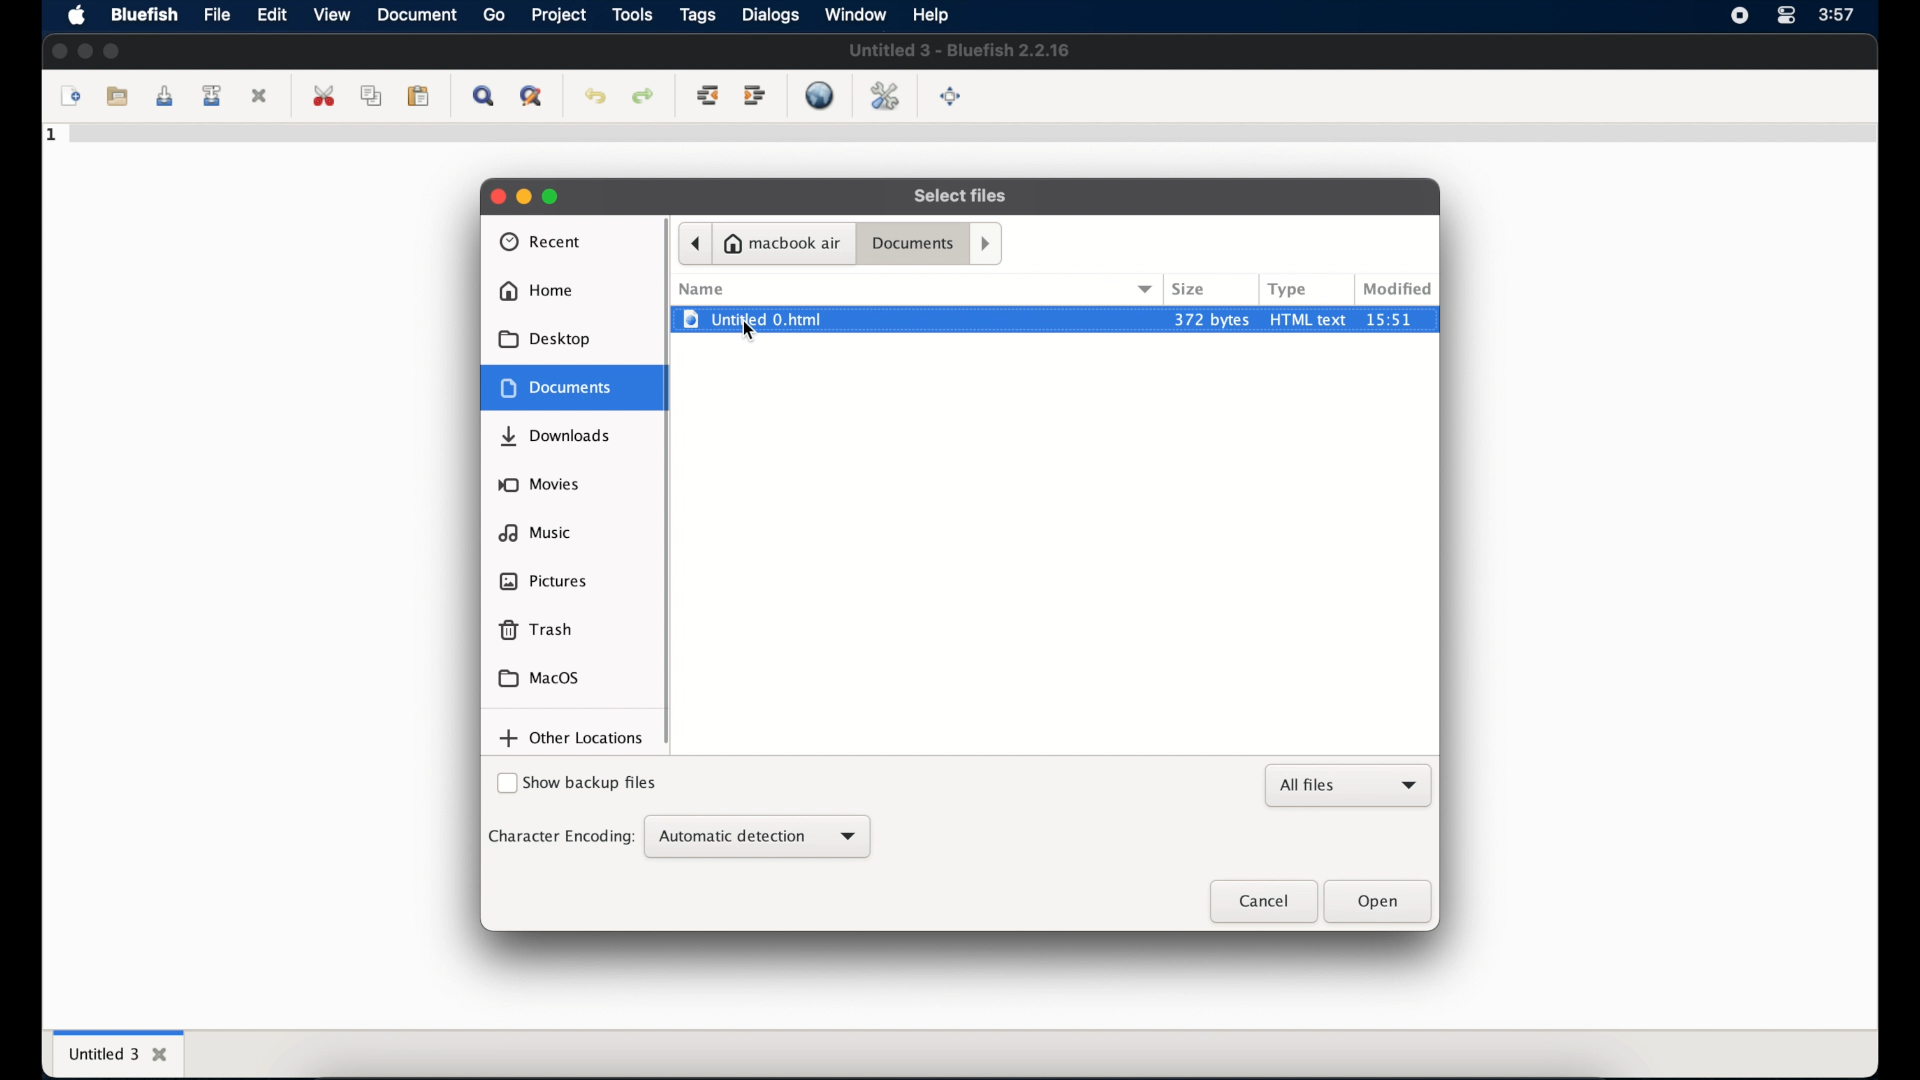  What do you see at coordinates (53, 135) in the screenshot?
I see `1` at bounding box center [53, 135].